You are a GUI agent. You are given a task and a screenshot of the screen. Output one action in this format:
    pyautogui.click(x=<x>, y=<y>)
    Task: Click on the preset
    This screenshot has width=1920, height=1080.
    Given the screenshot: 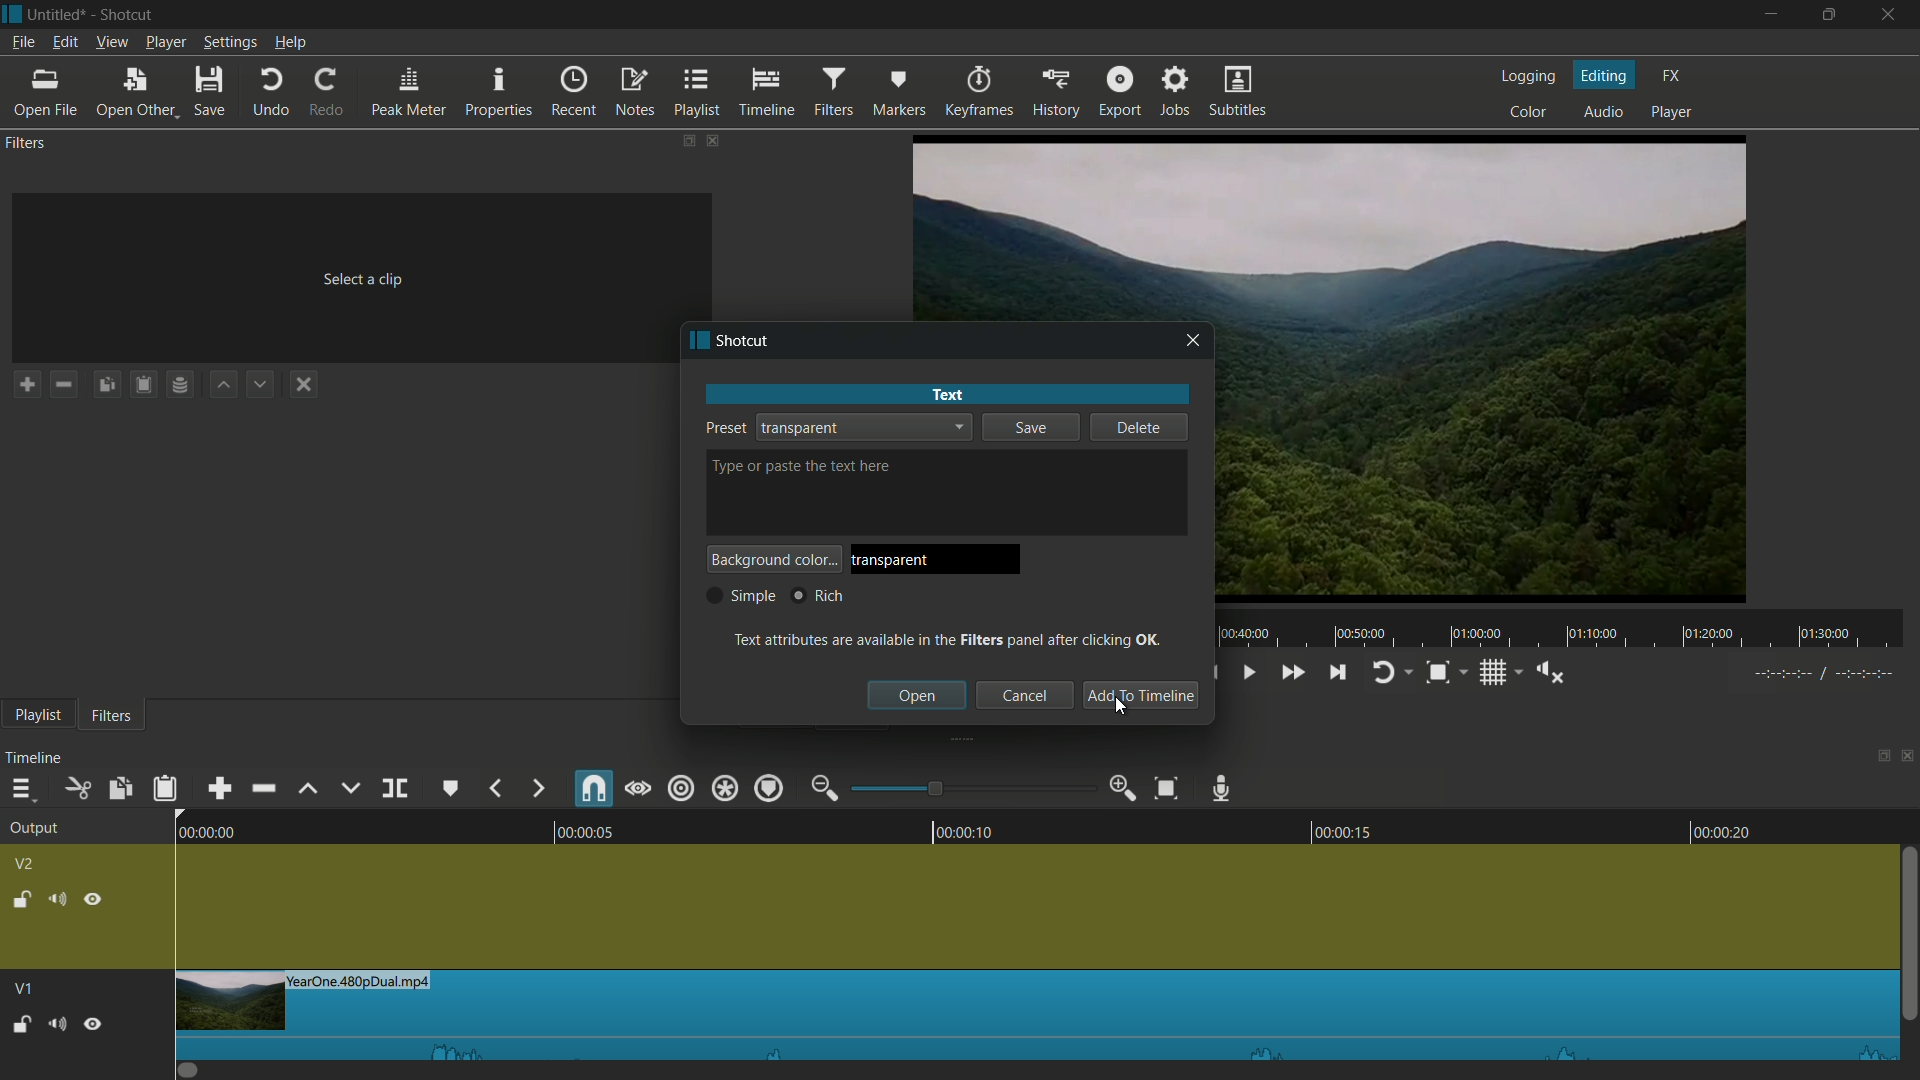 What is the action you would take?
    pyautogui.click(x=722, y=427)
    